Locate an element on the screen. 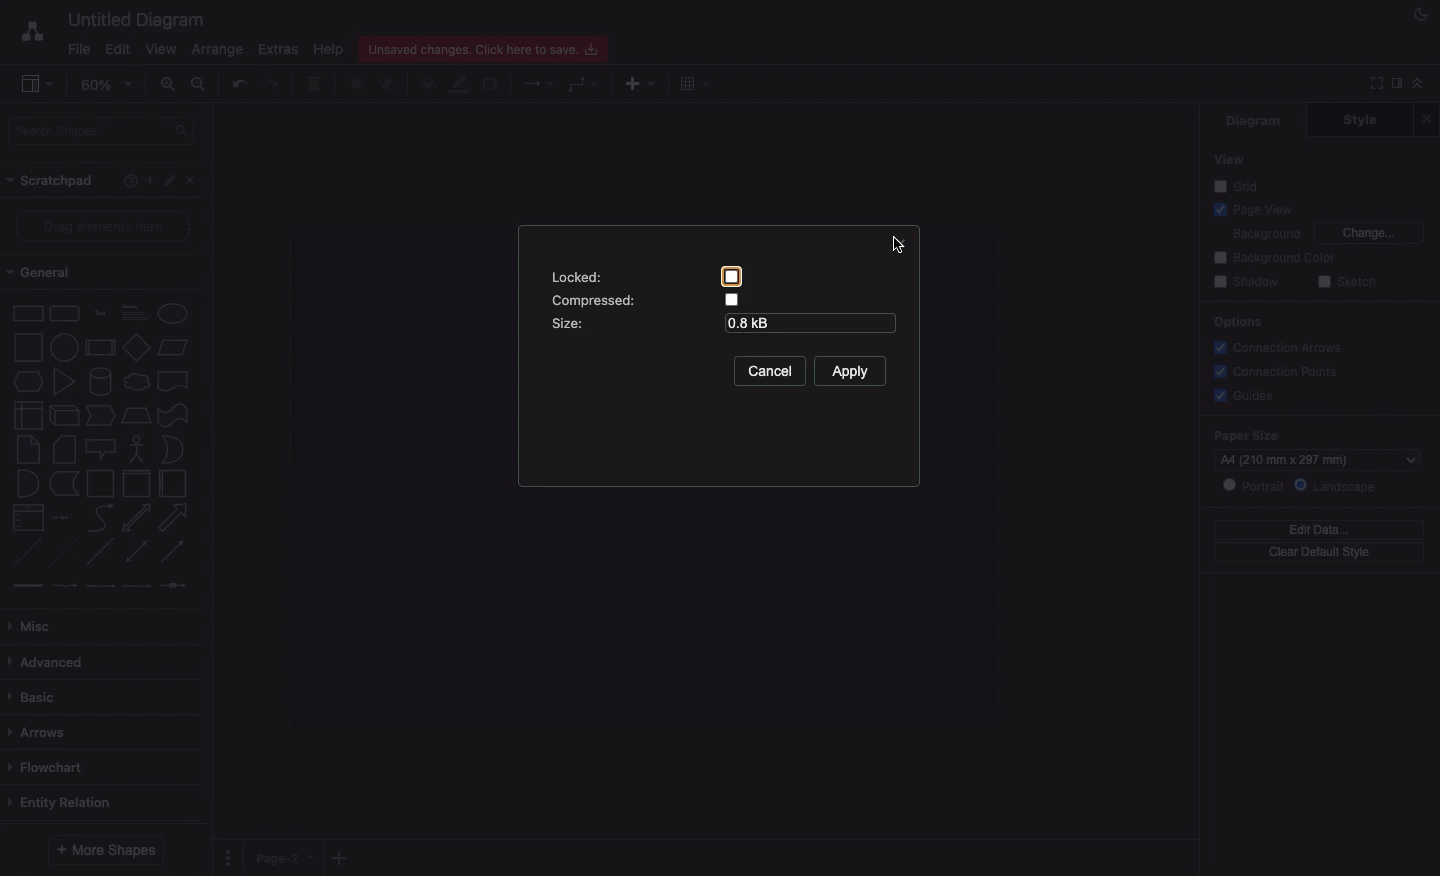 The image size is (1440, 876). Help is located at coordinates (331, 49).